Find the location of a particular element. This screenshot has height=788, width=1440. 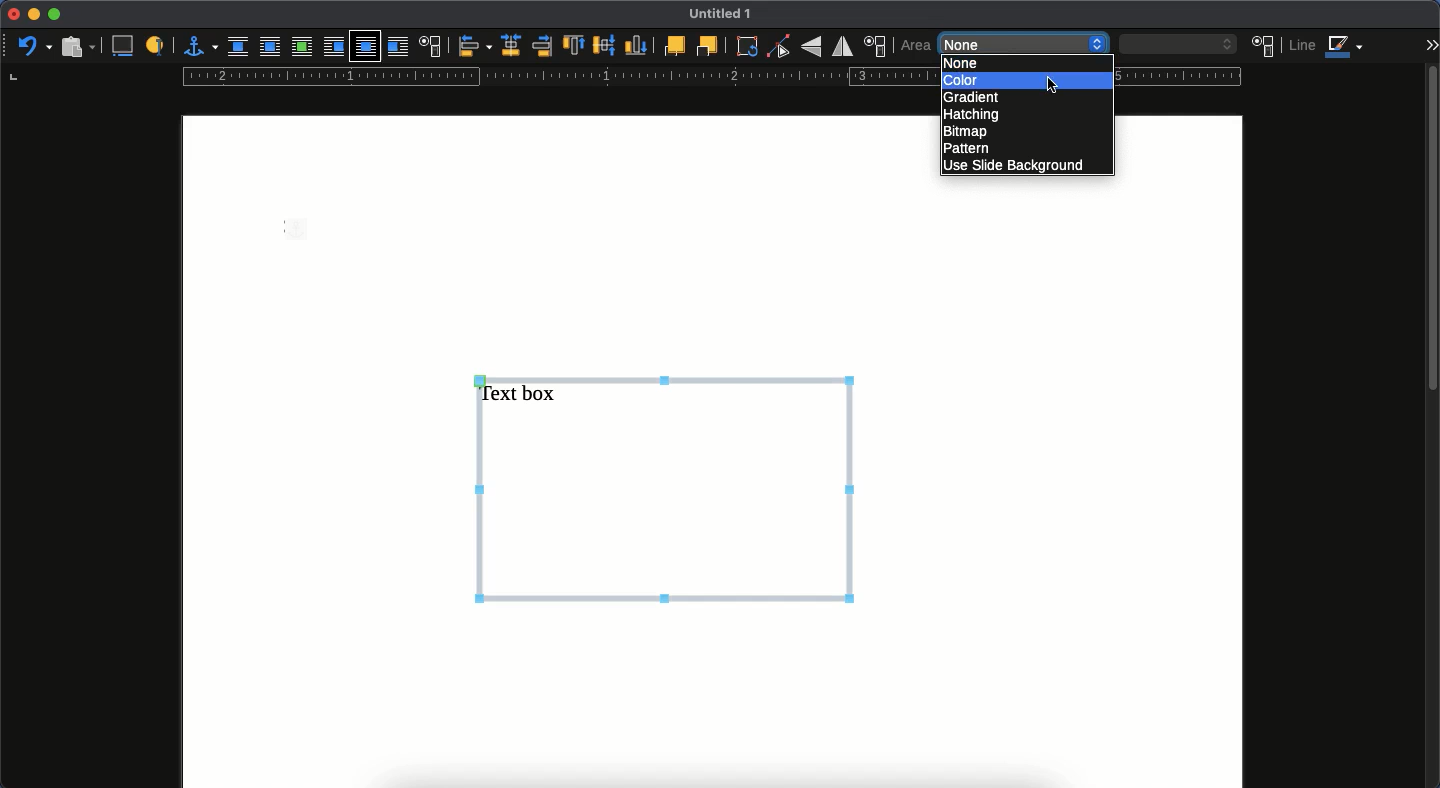

expand is located at coordinates (1431, 44).